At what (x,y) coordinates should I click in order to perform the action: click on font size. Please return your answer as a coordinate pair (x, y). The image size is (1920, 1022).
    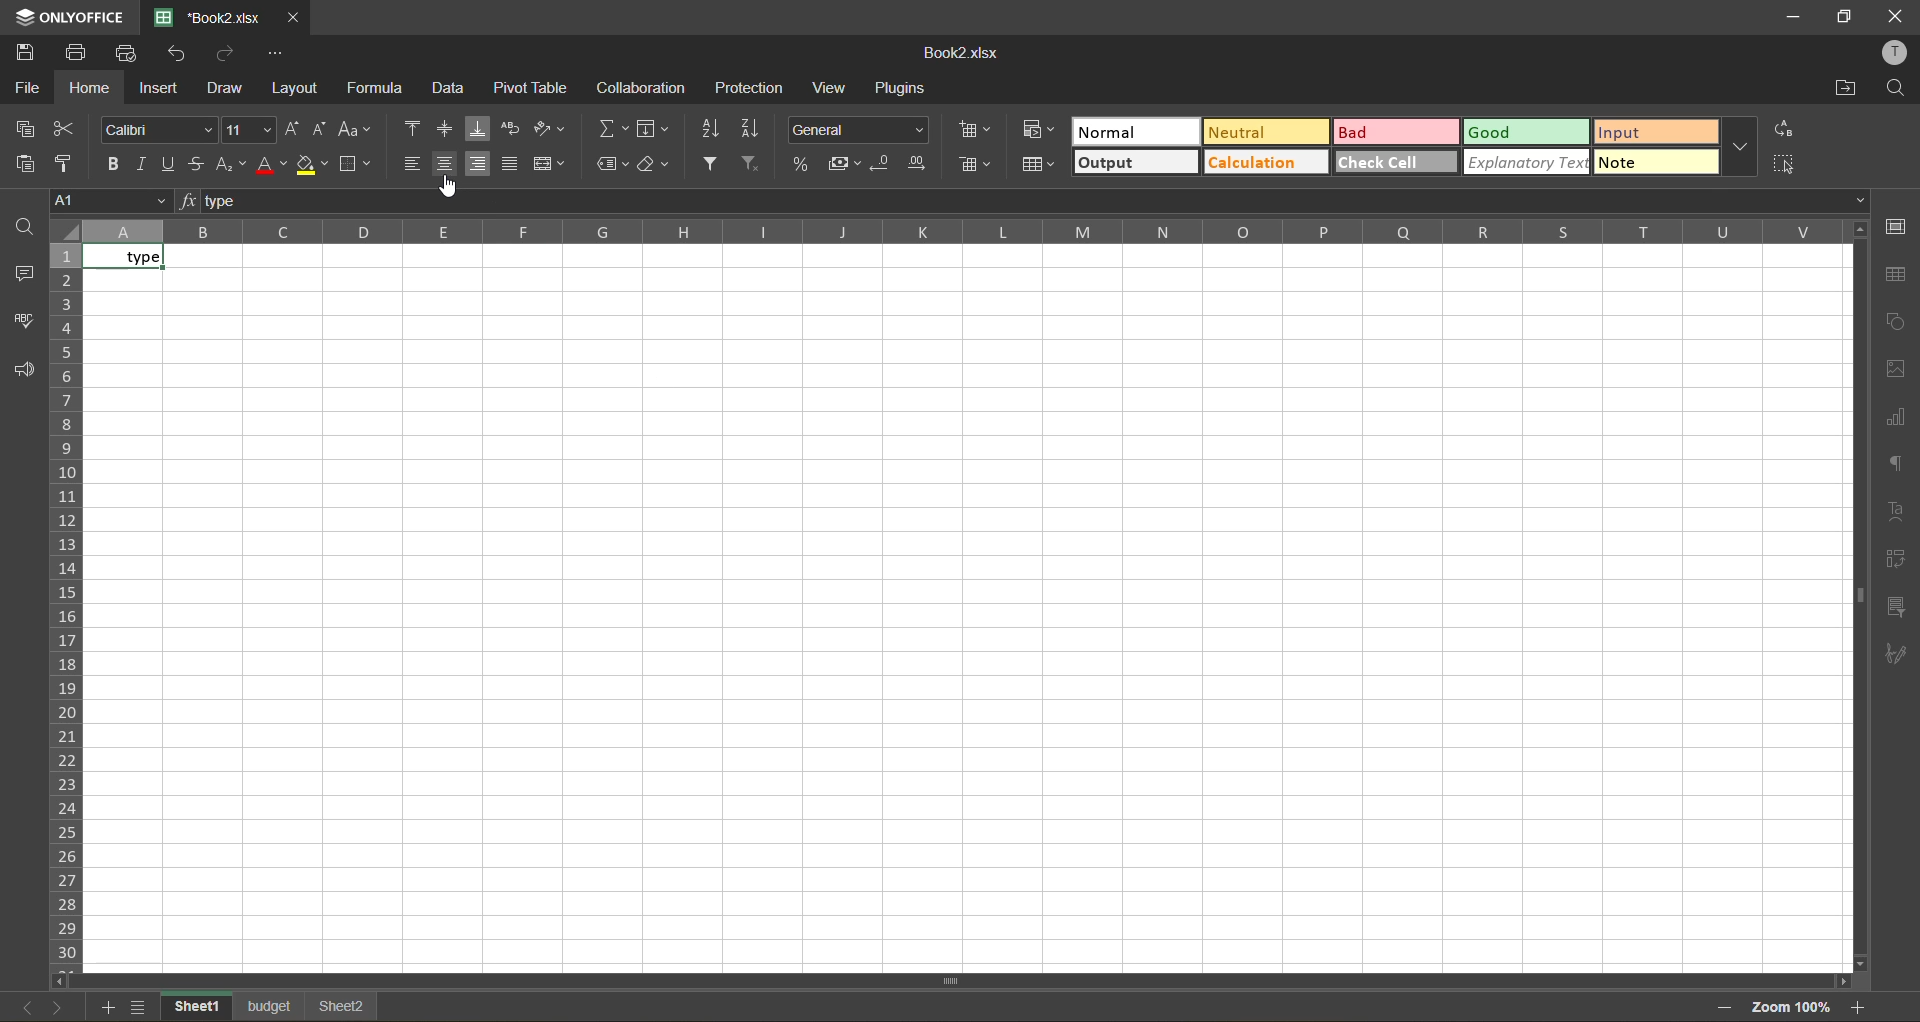
    Looking at the image, I should click on (250, 130).